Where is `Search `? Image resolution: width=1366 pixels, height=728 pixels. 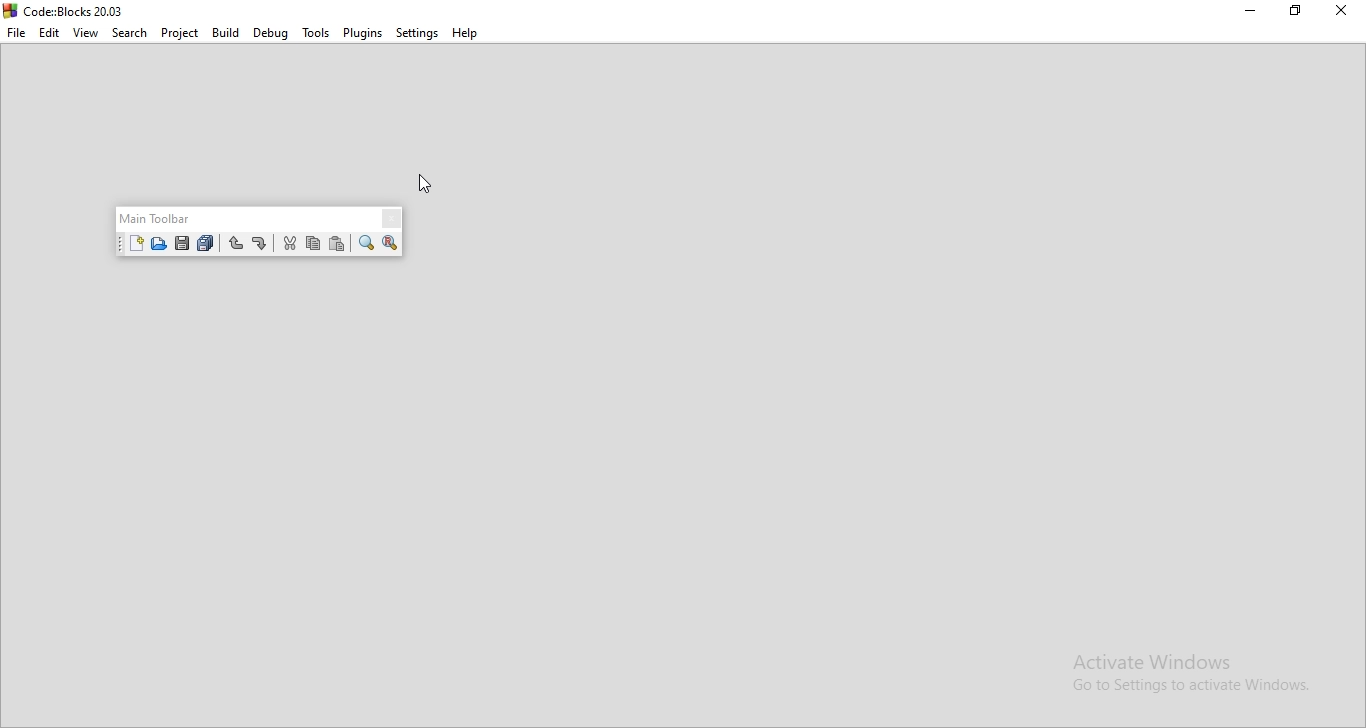 Search  is located at coordinates (130, 33).